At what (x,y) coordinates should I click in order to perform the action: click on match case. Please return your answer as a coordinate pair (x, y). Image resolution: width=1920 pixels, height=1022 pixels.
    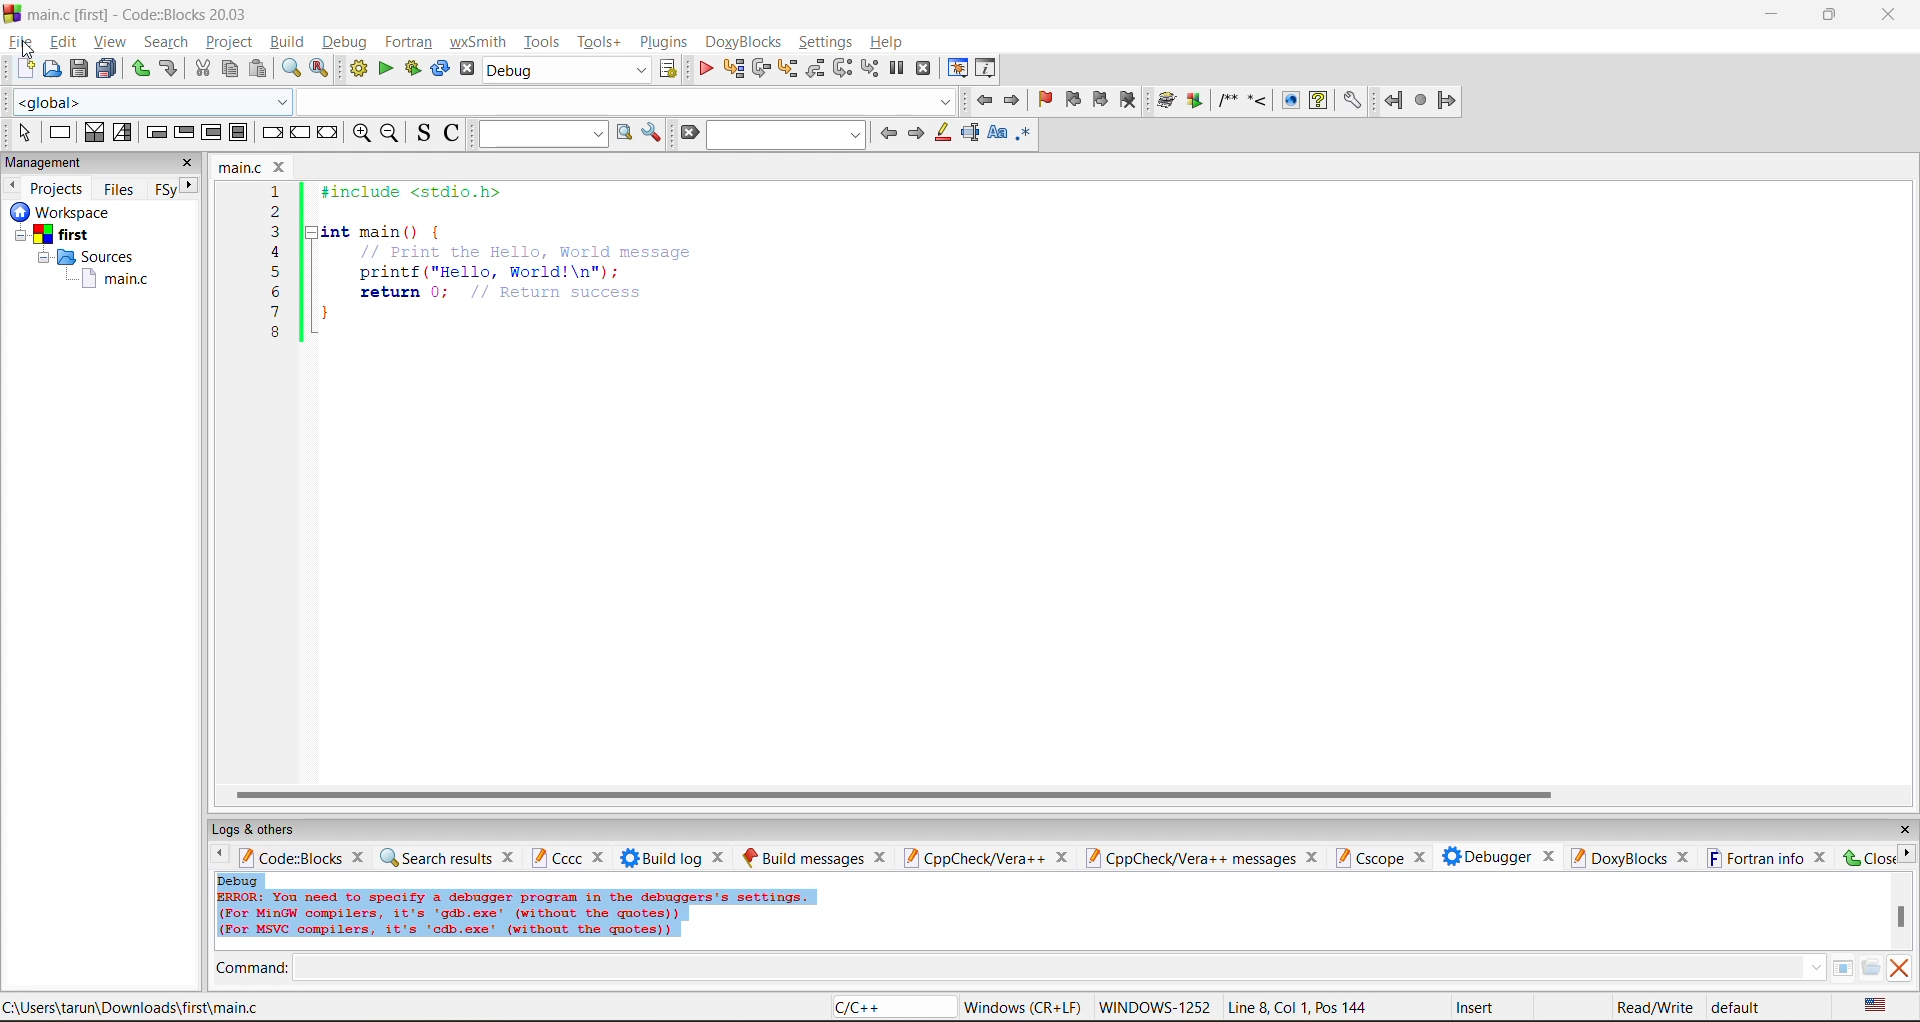
    Looking at the image, I should click on (996, 134).